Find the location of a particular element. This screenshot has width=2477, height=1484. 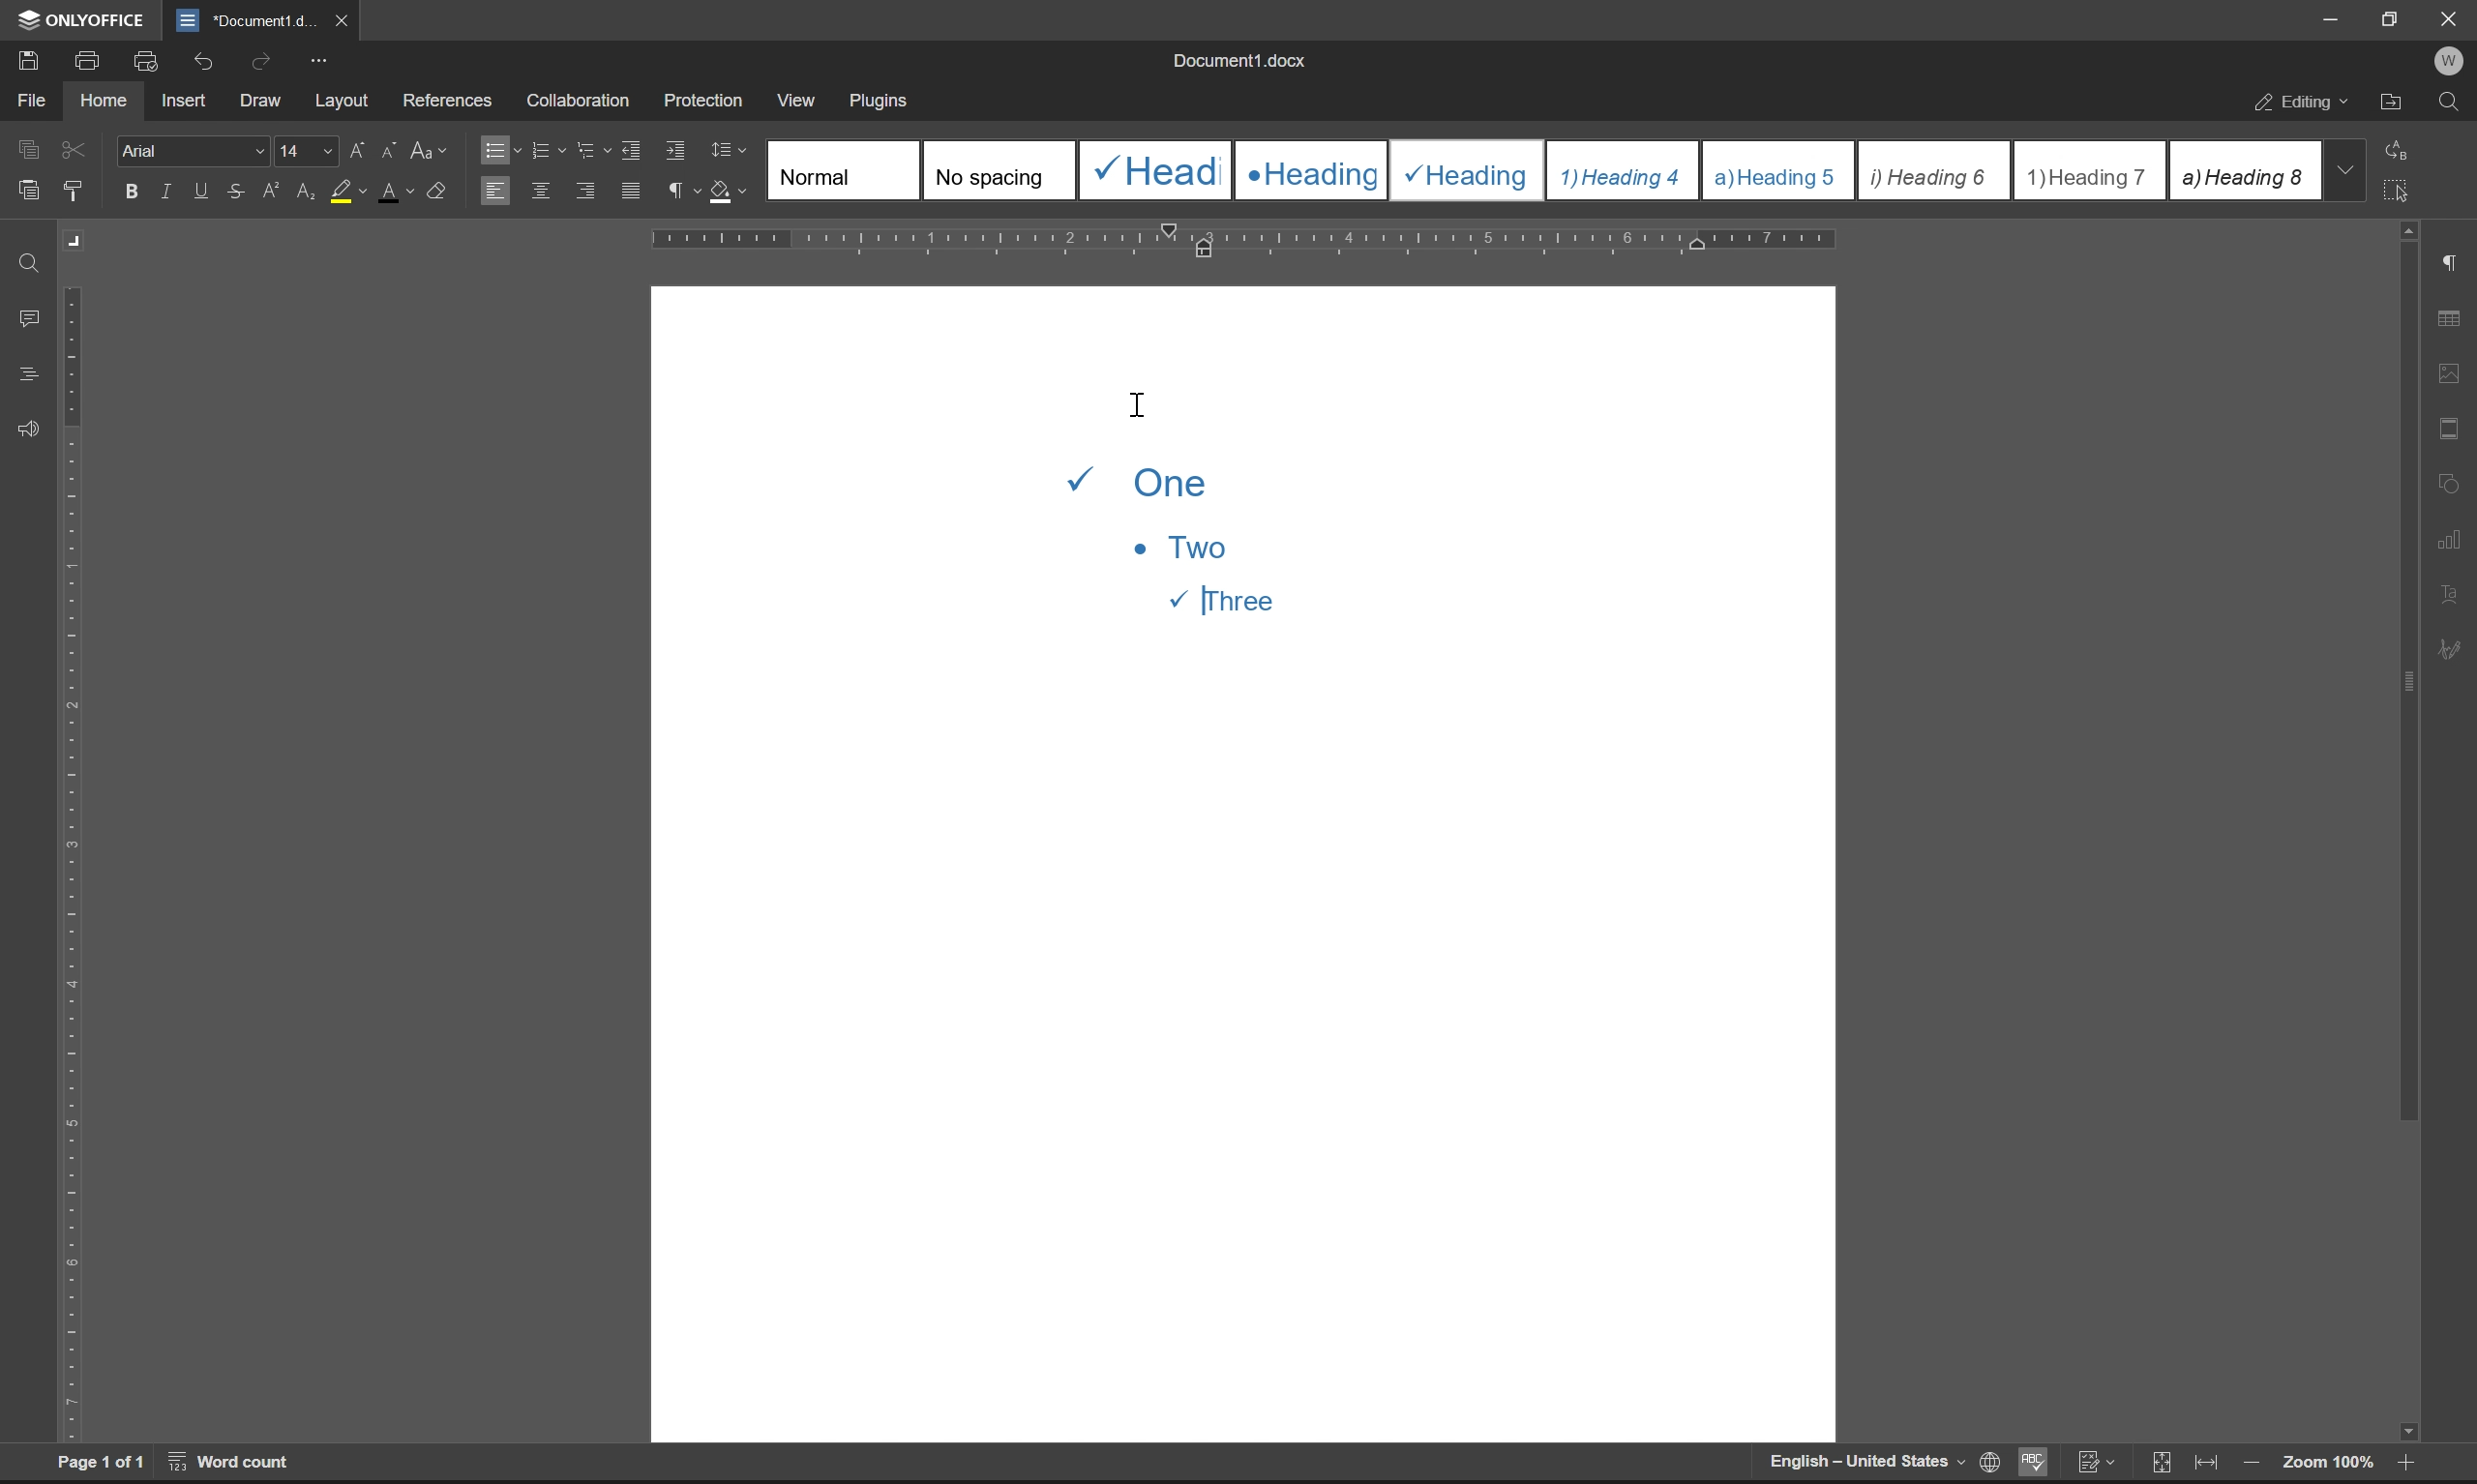

decrement font case is located at coordinates (384, 147).